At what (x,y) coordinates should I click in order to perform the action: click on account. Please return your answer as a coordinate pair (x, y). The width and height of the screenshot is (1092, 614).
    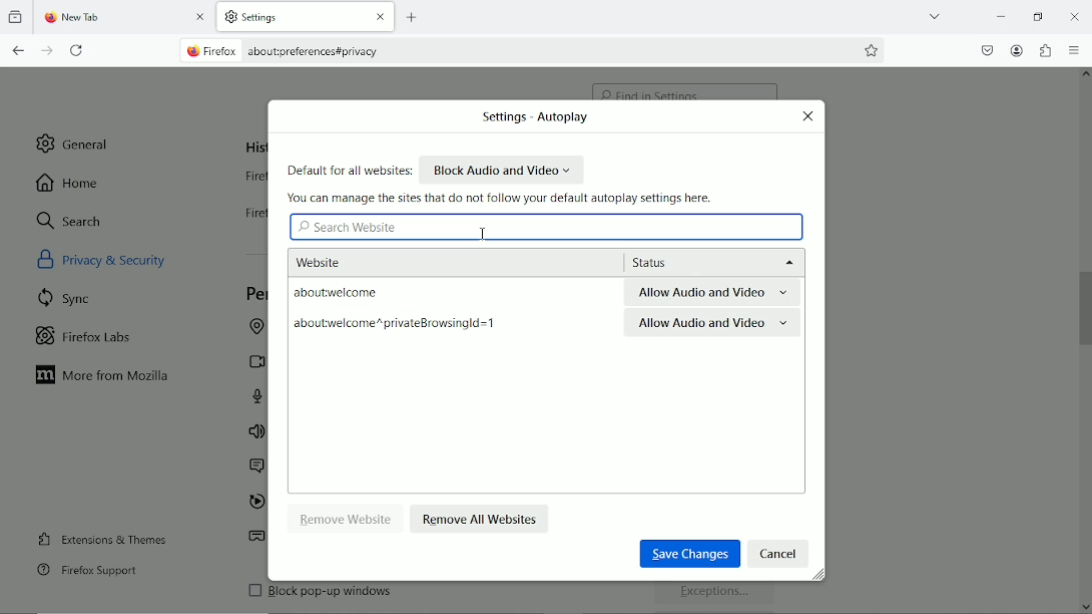
    Looking at the image, I should click on (1017, 51).